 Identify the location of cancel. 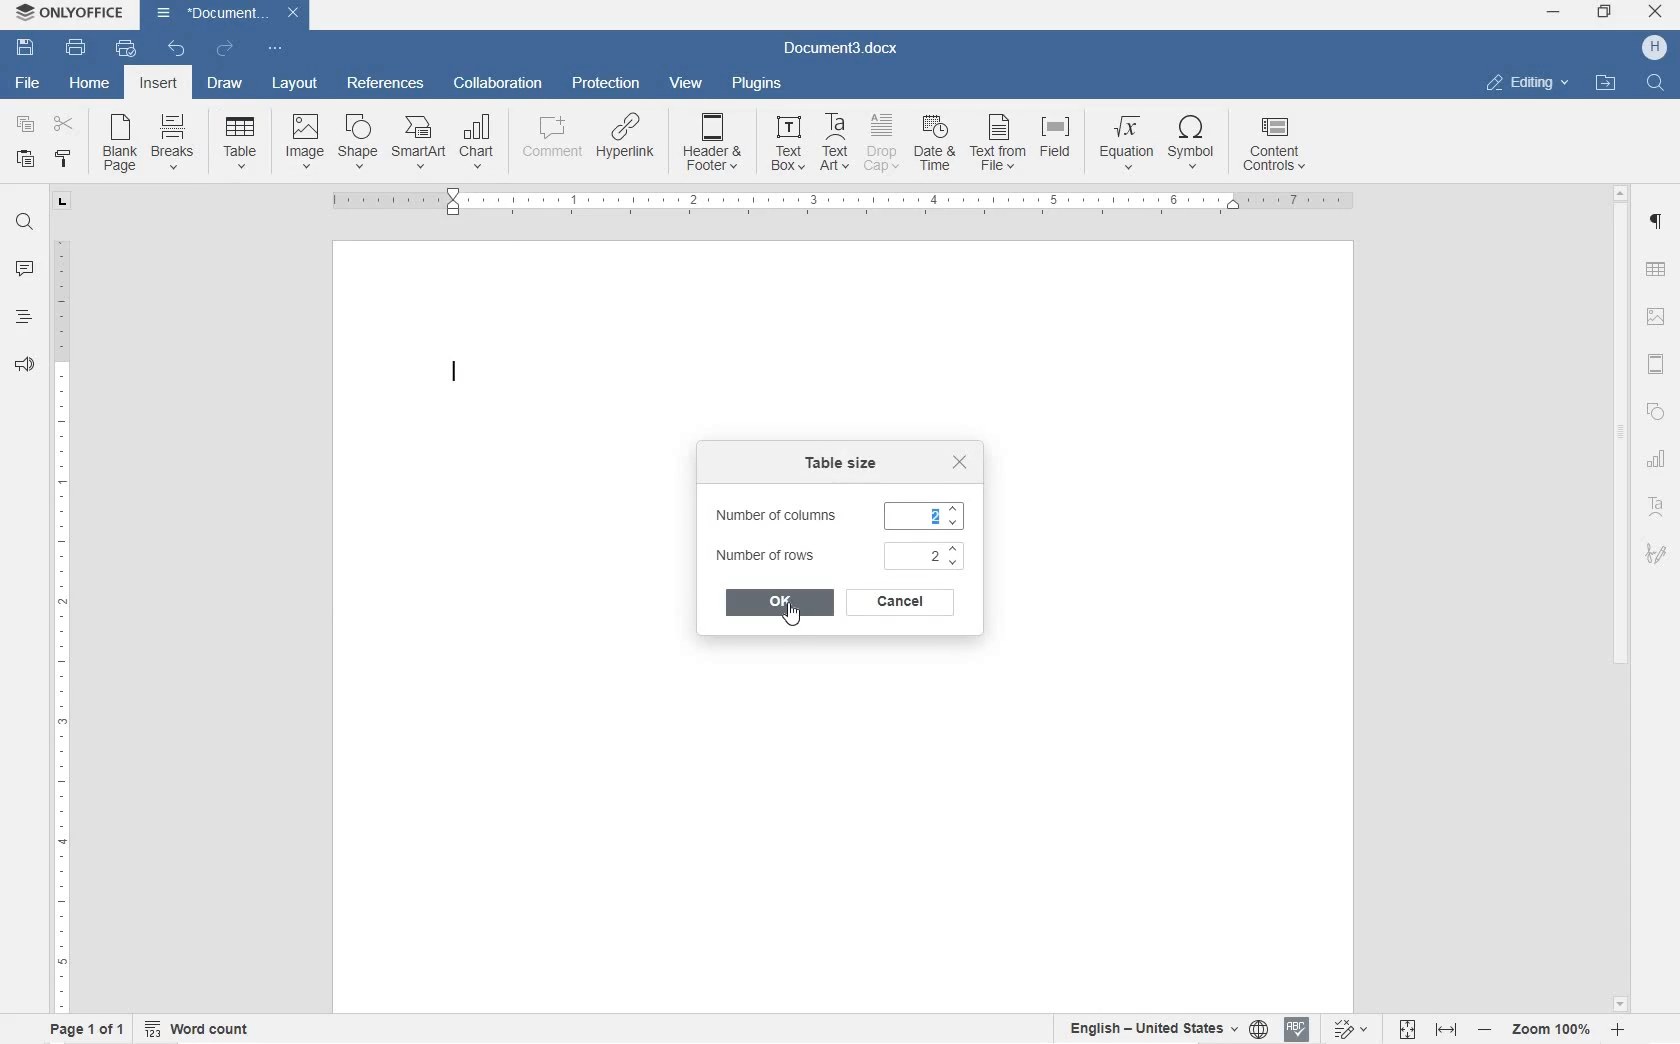
(896, 602).